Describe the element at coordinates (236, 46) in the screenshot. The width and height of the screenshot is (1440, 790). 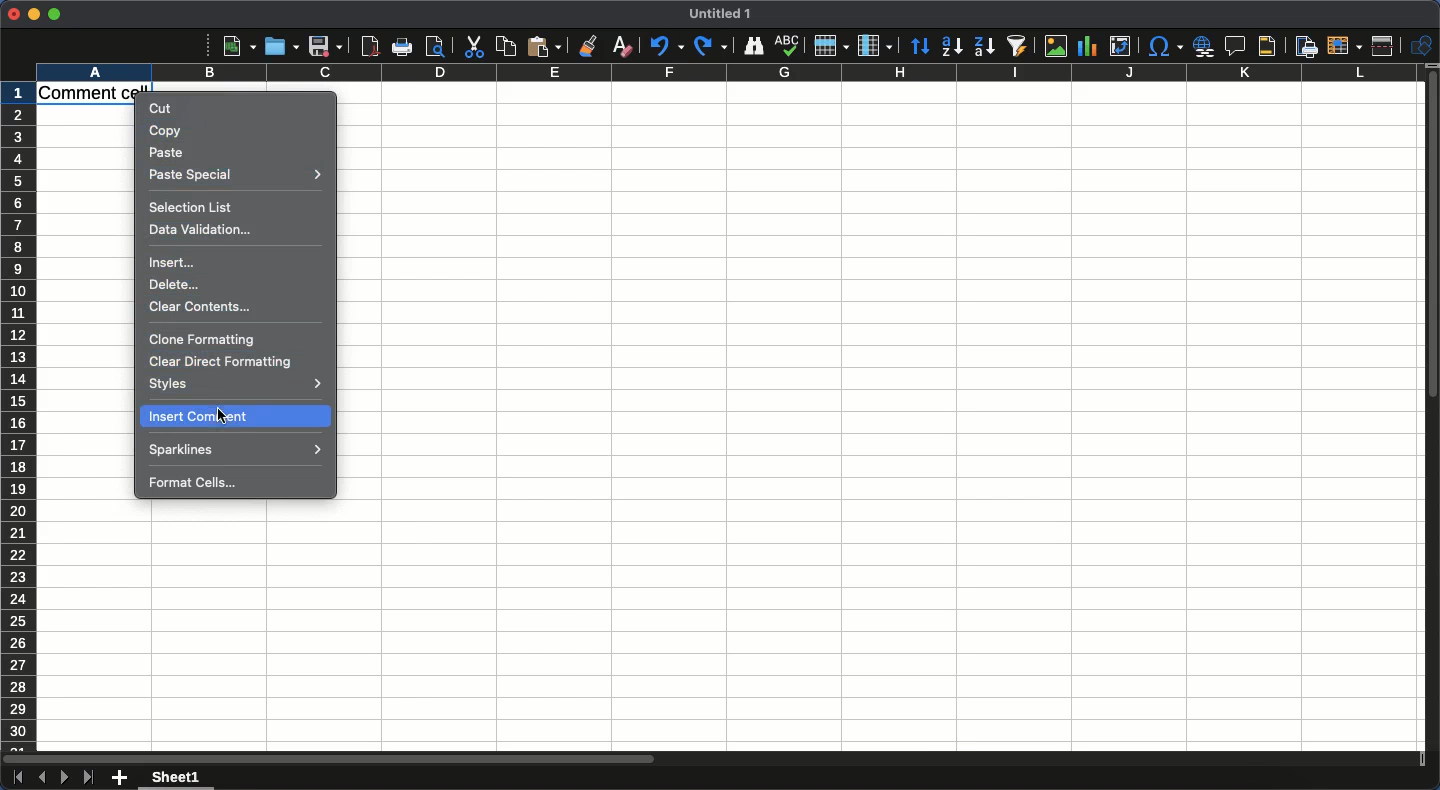
I see `New` at that location.